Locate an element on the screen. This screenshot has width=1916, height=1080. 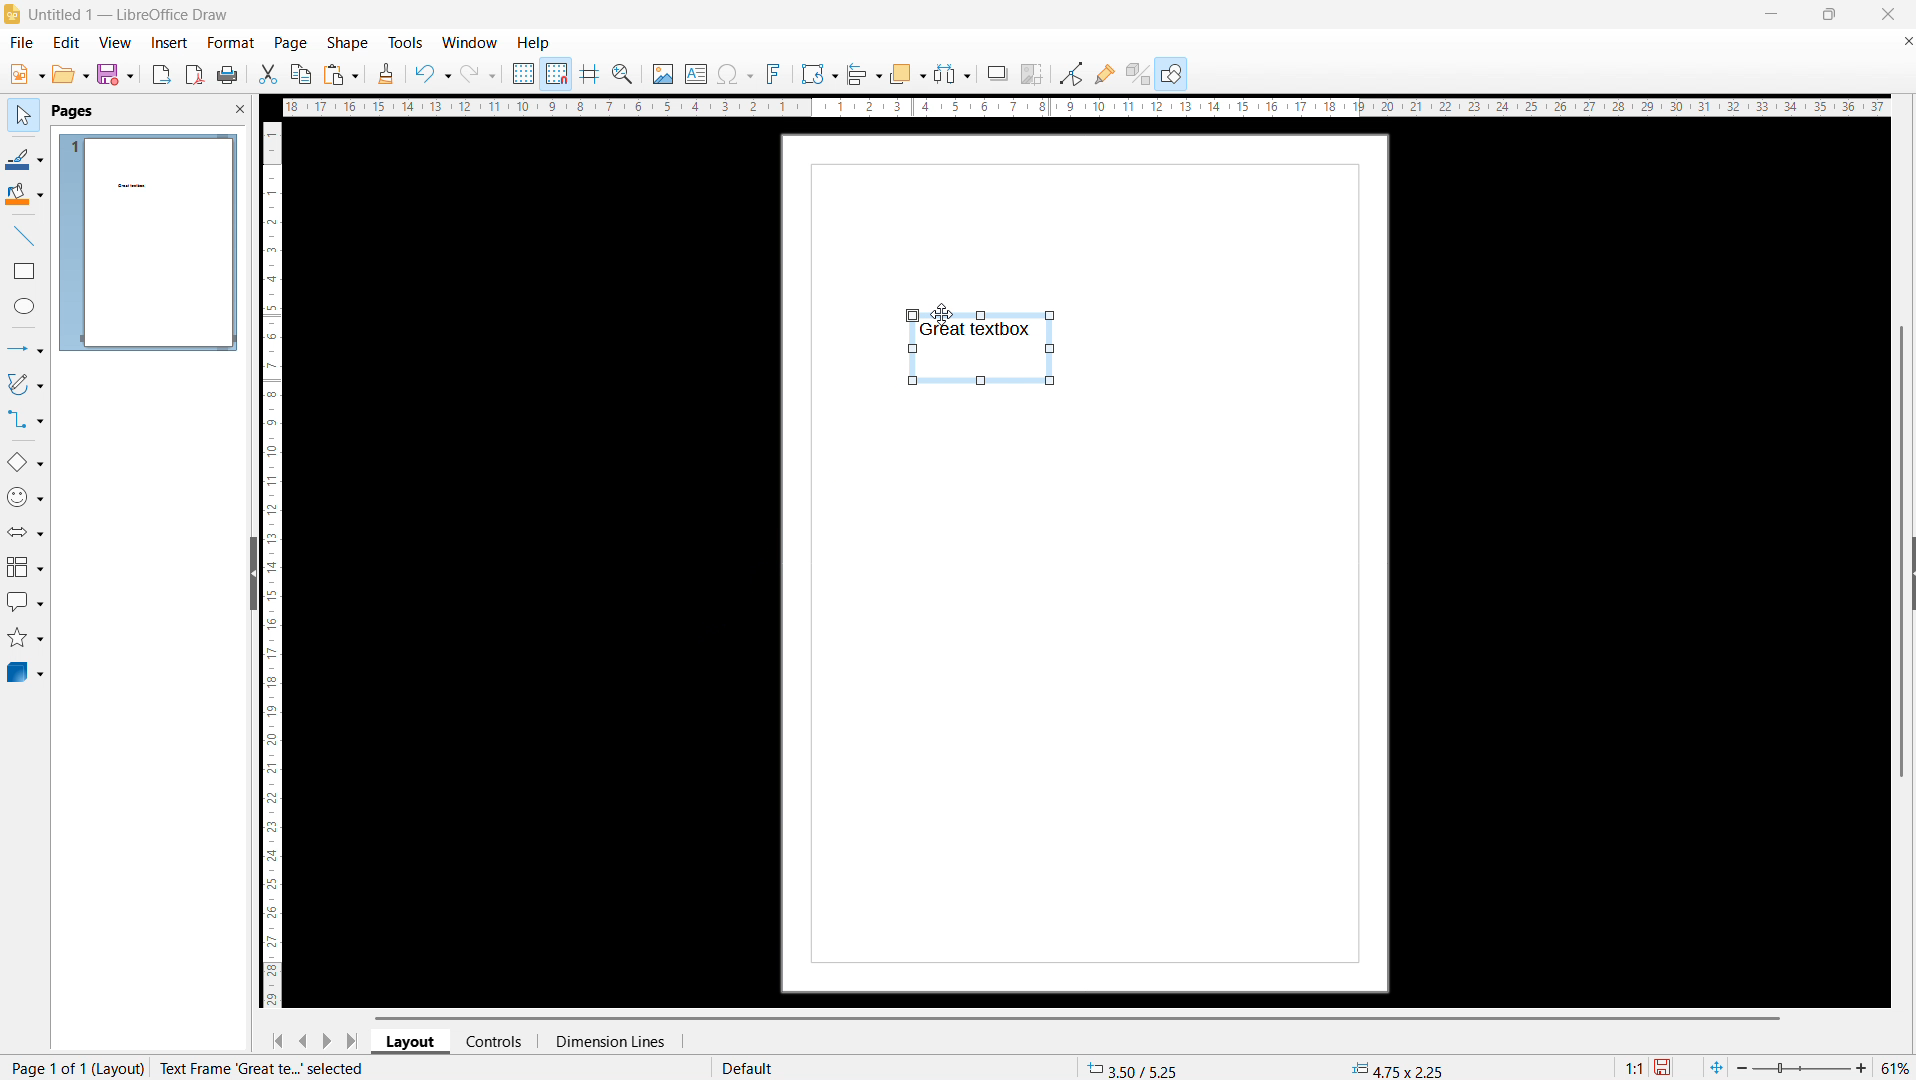
curves and polygons is located at coordinates (24, 385).